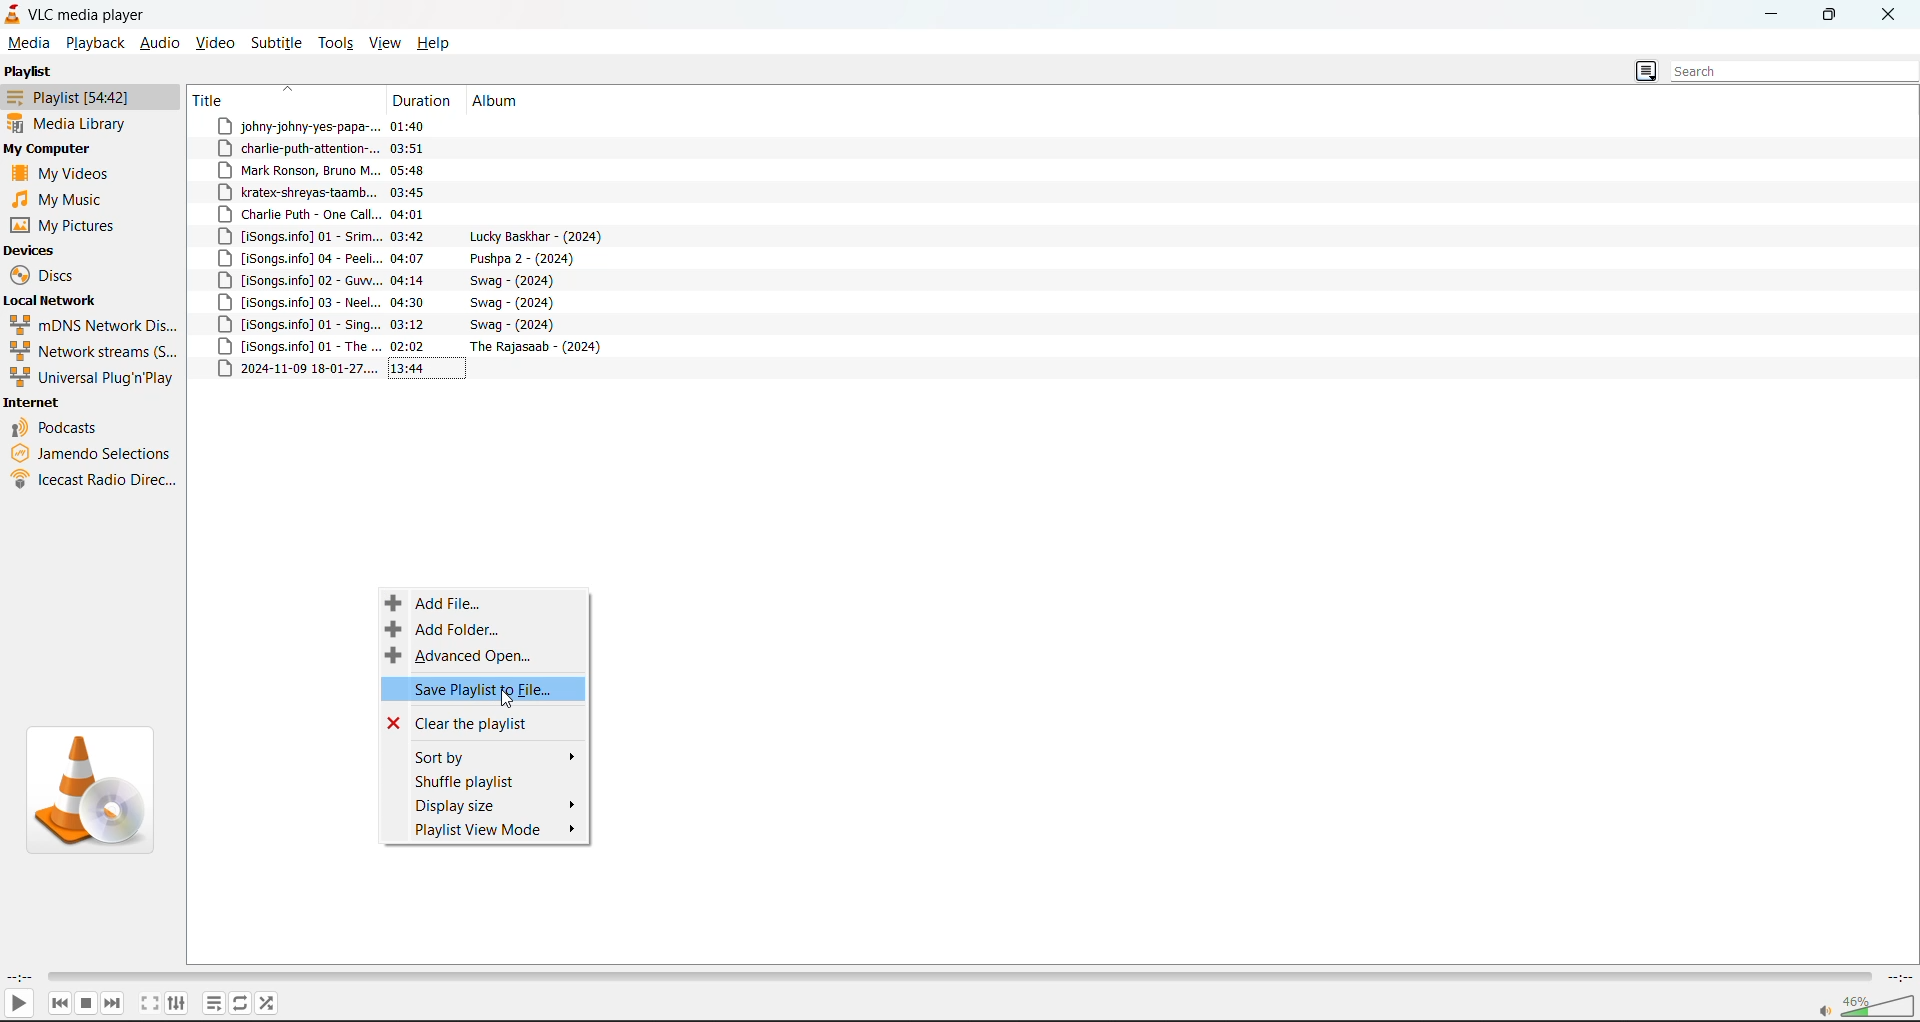 The width and height of the screenshot is (1920, 1022). Describe the element at coordinates (479, 657) in the screenshot. I see `advanced open` at that location.